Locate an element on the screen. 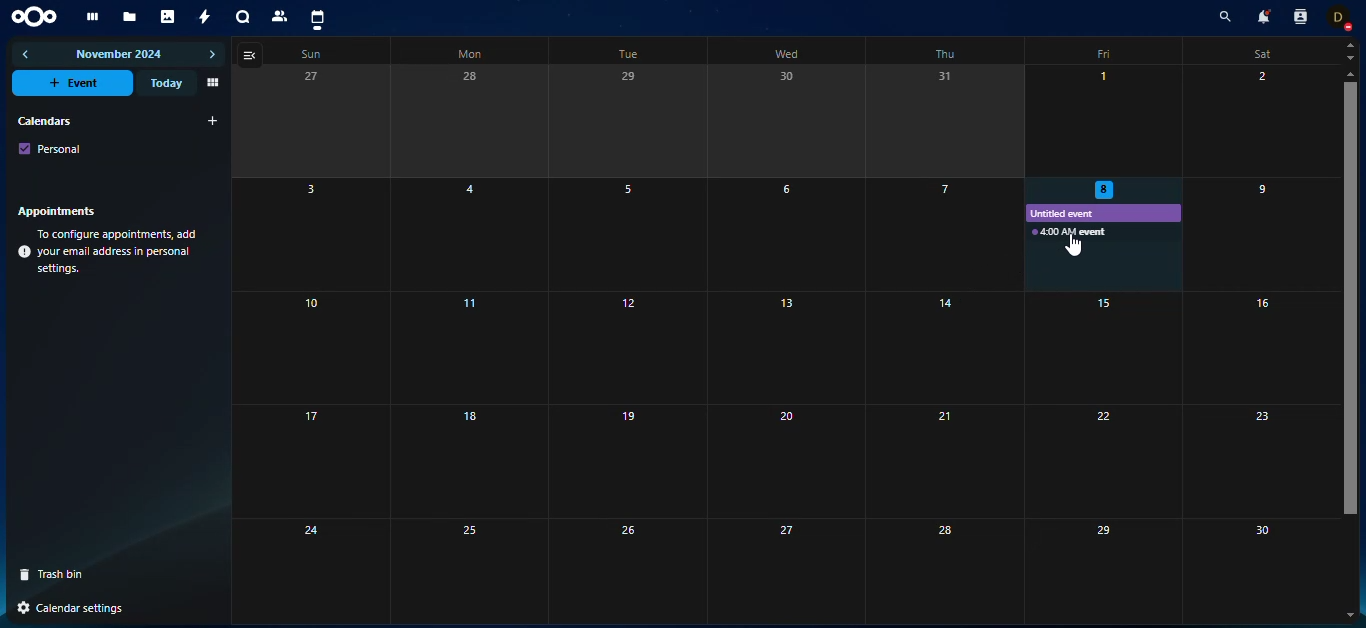 This screenshot has width=1366, height=628. settings is located at coordinates (69, 607).